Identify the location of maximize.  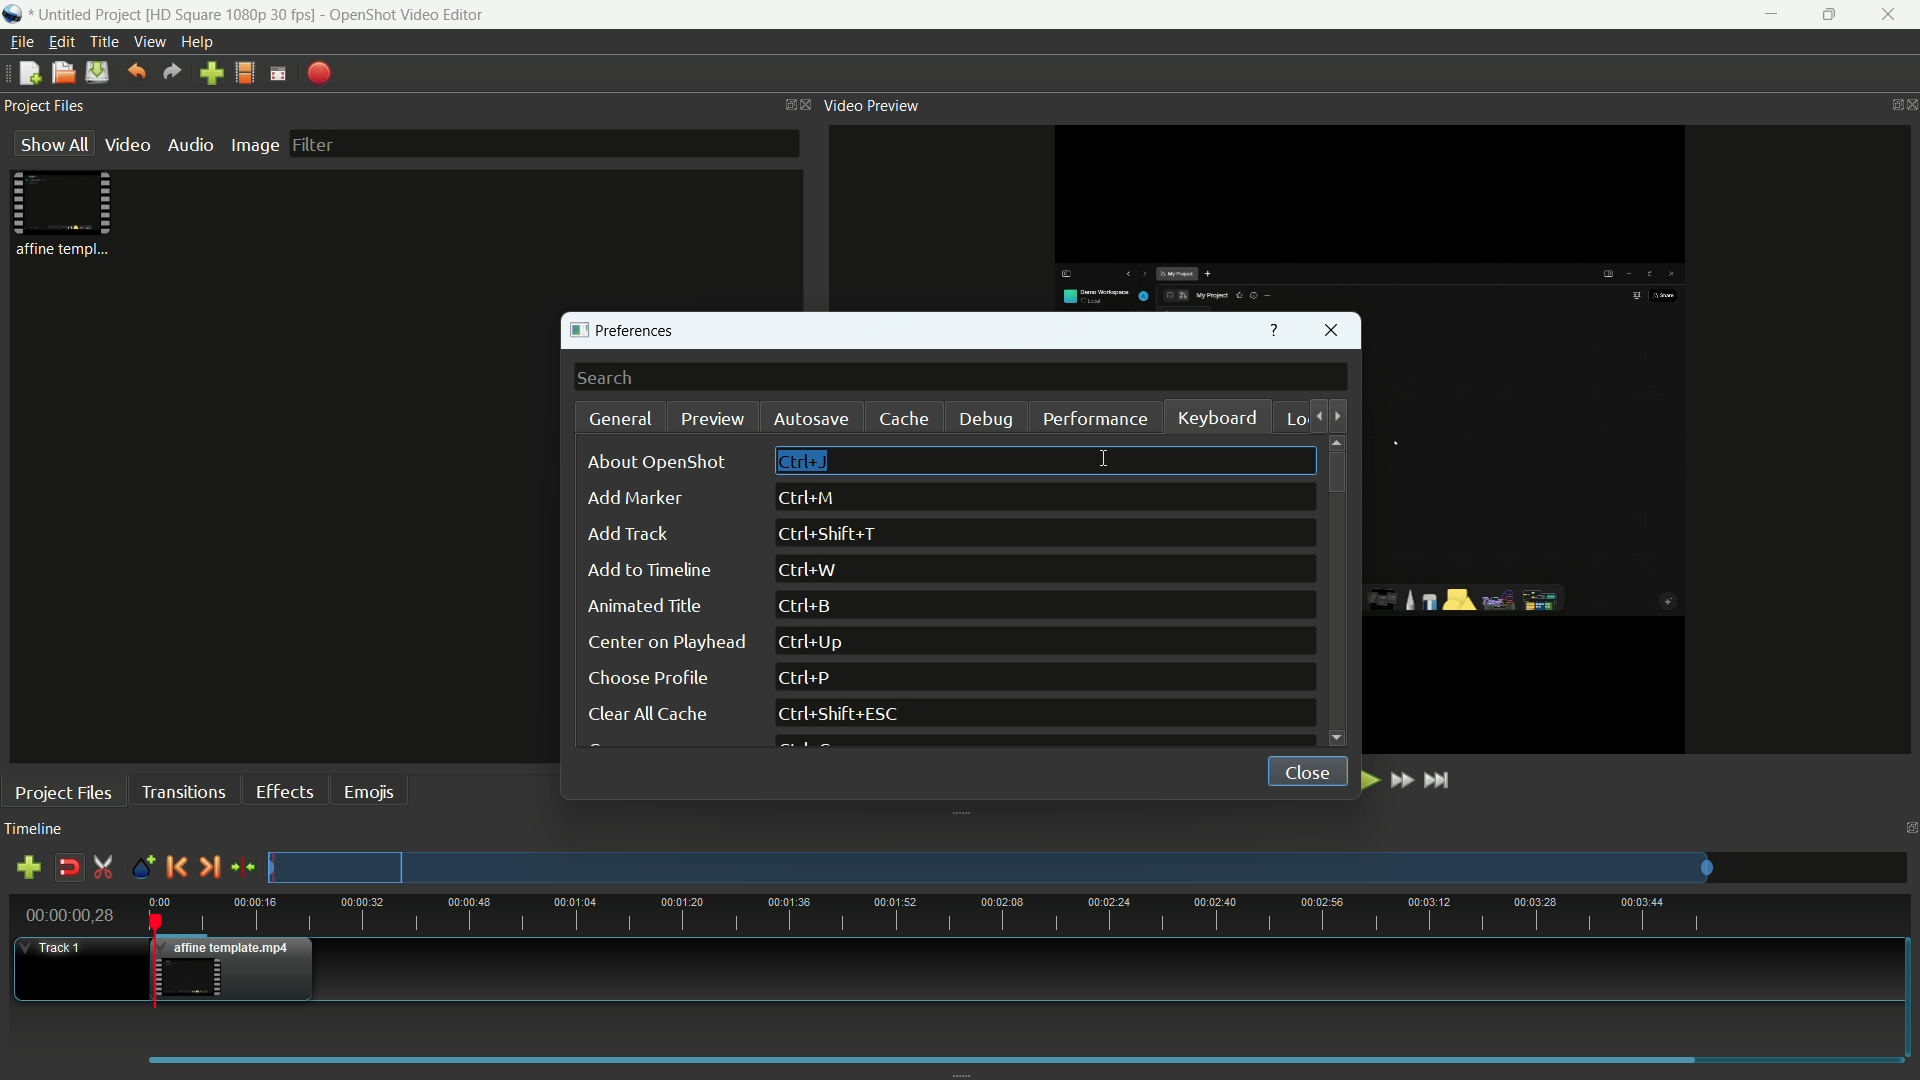
(1829, 15).